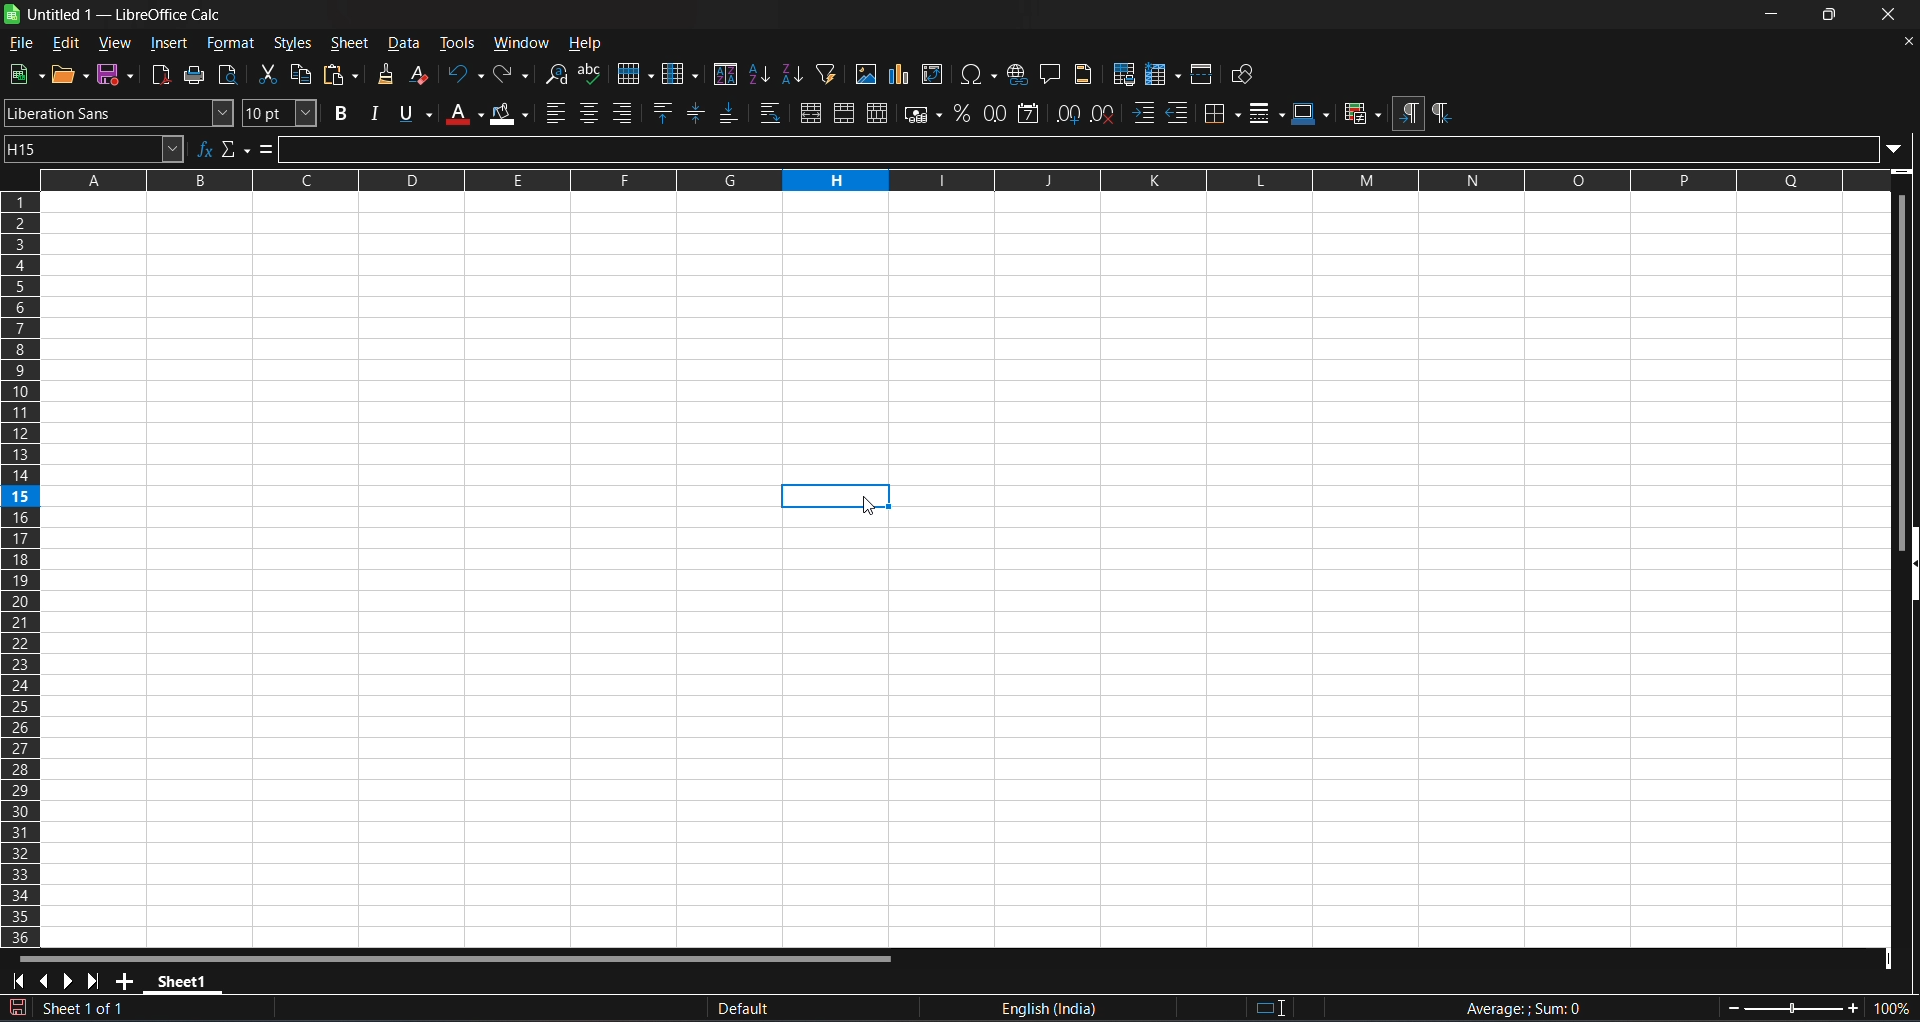  What do you see at coordinates (1105, 114) in the screenshot?
I see `remove decimal place` at bounding box center [1105, 114].